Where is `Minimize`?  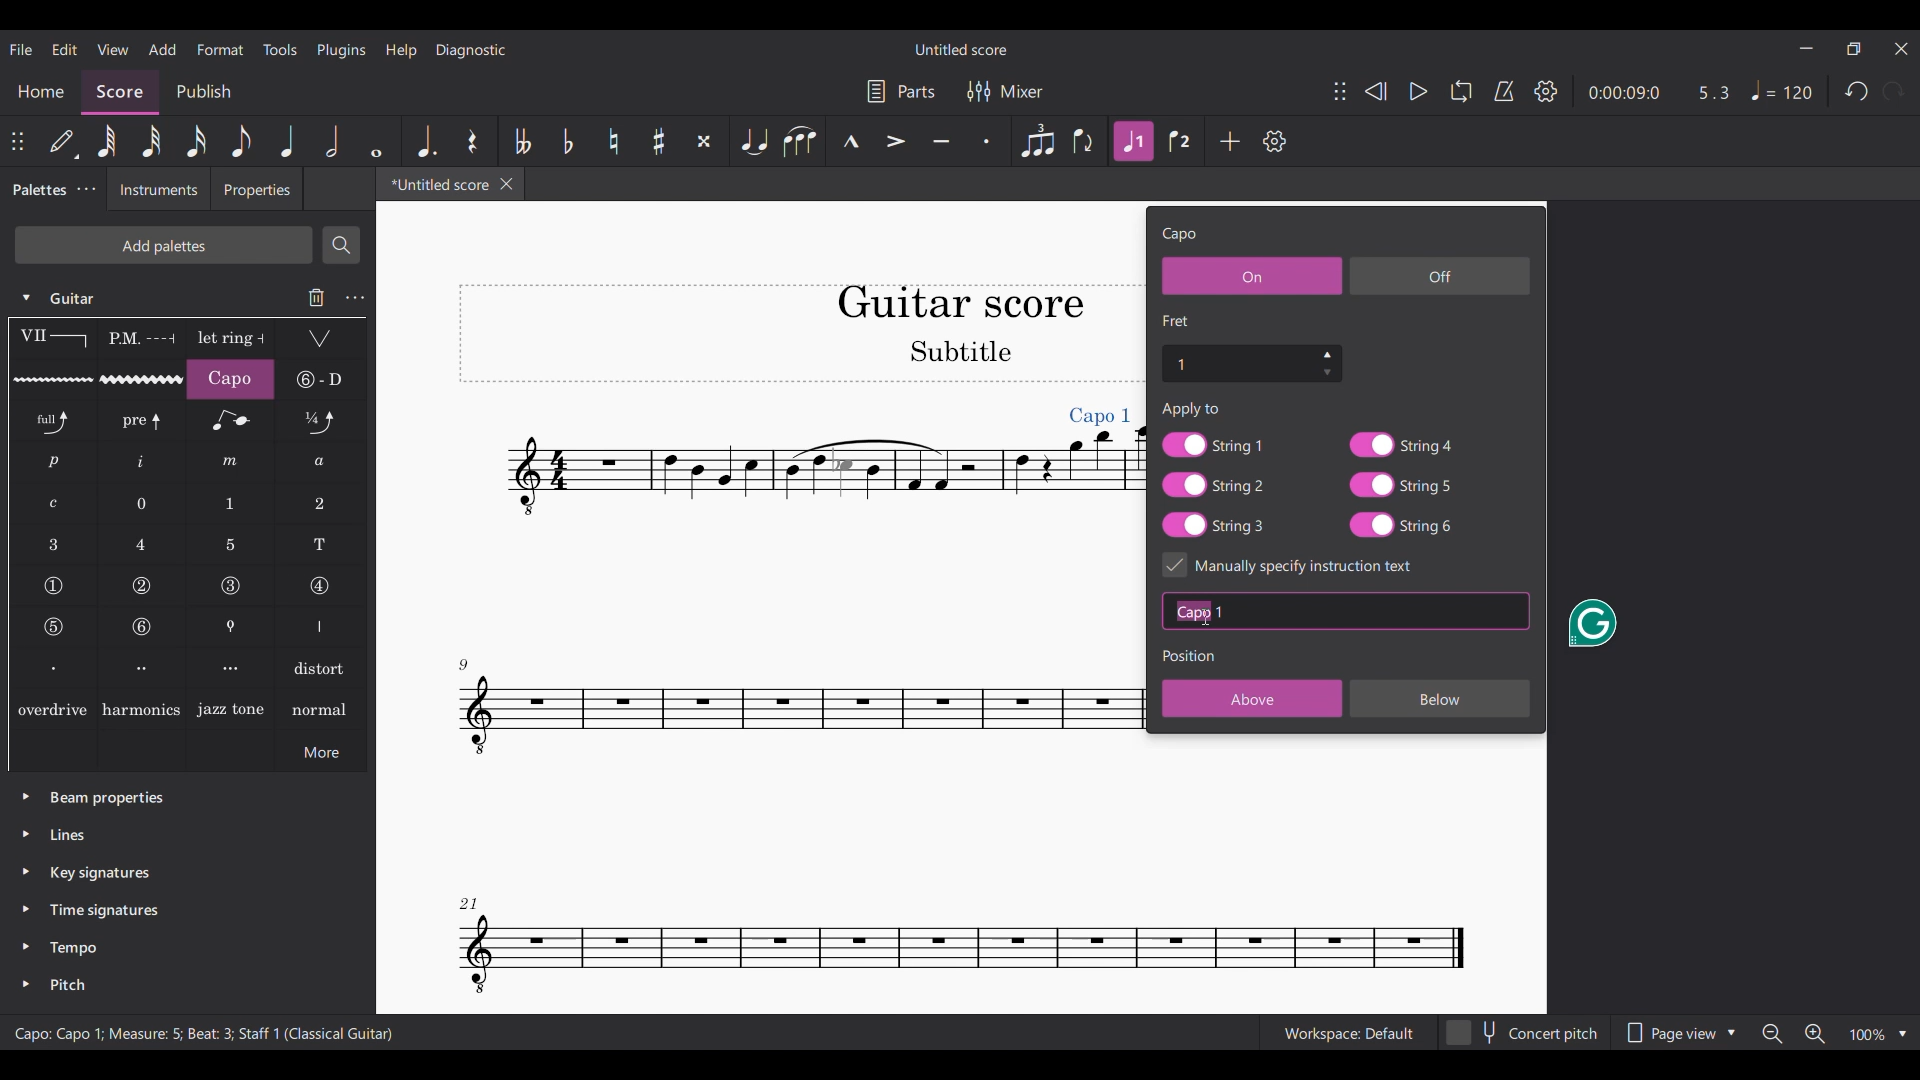 Minimize is located at coordinates (1807, 48).